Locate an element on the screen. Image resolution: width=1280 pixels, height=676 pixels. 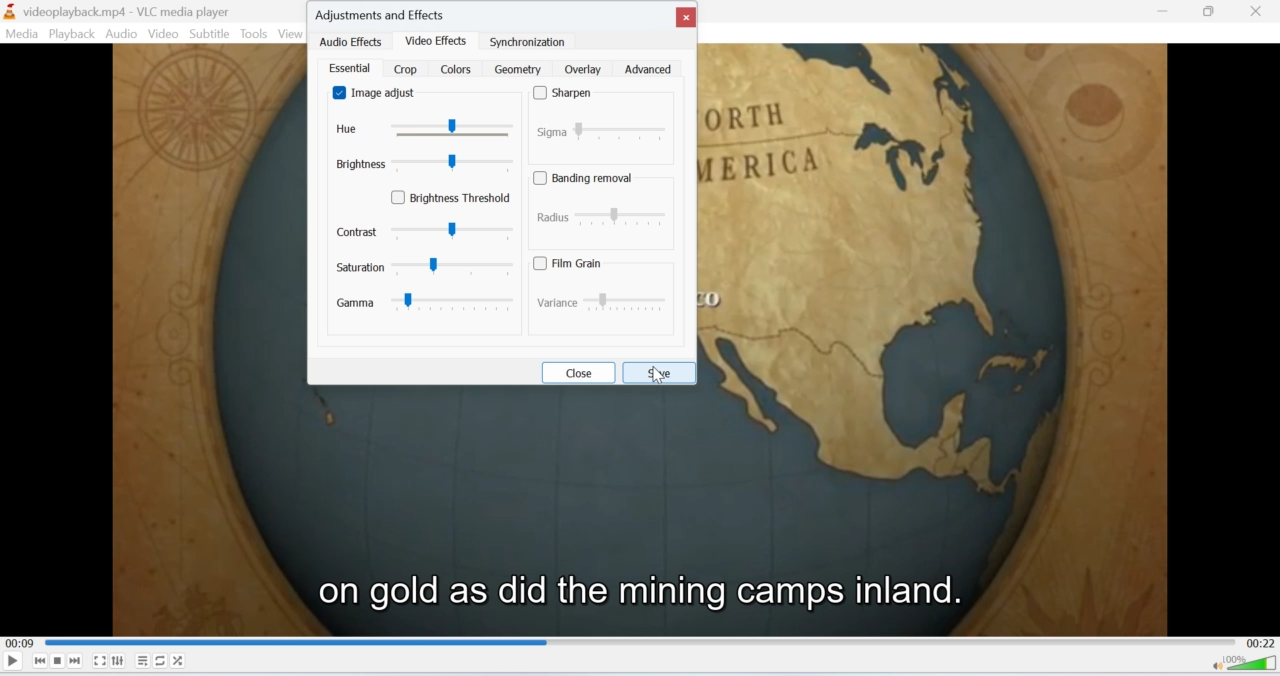
Stop is located at coordinates (58, 662).